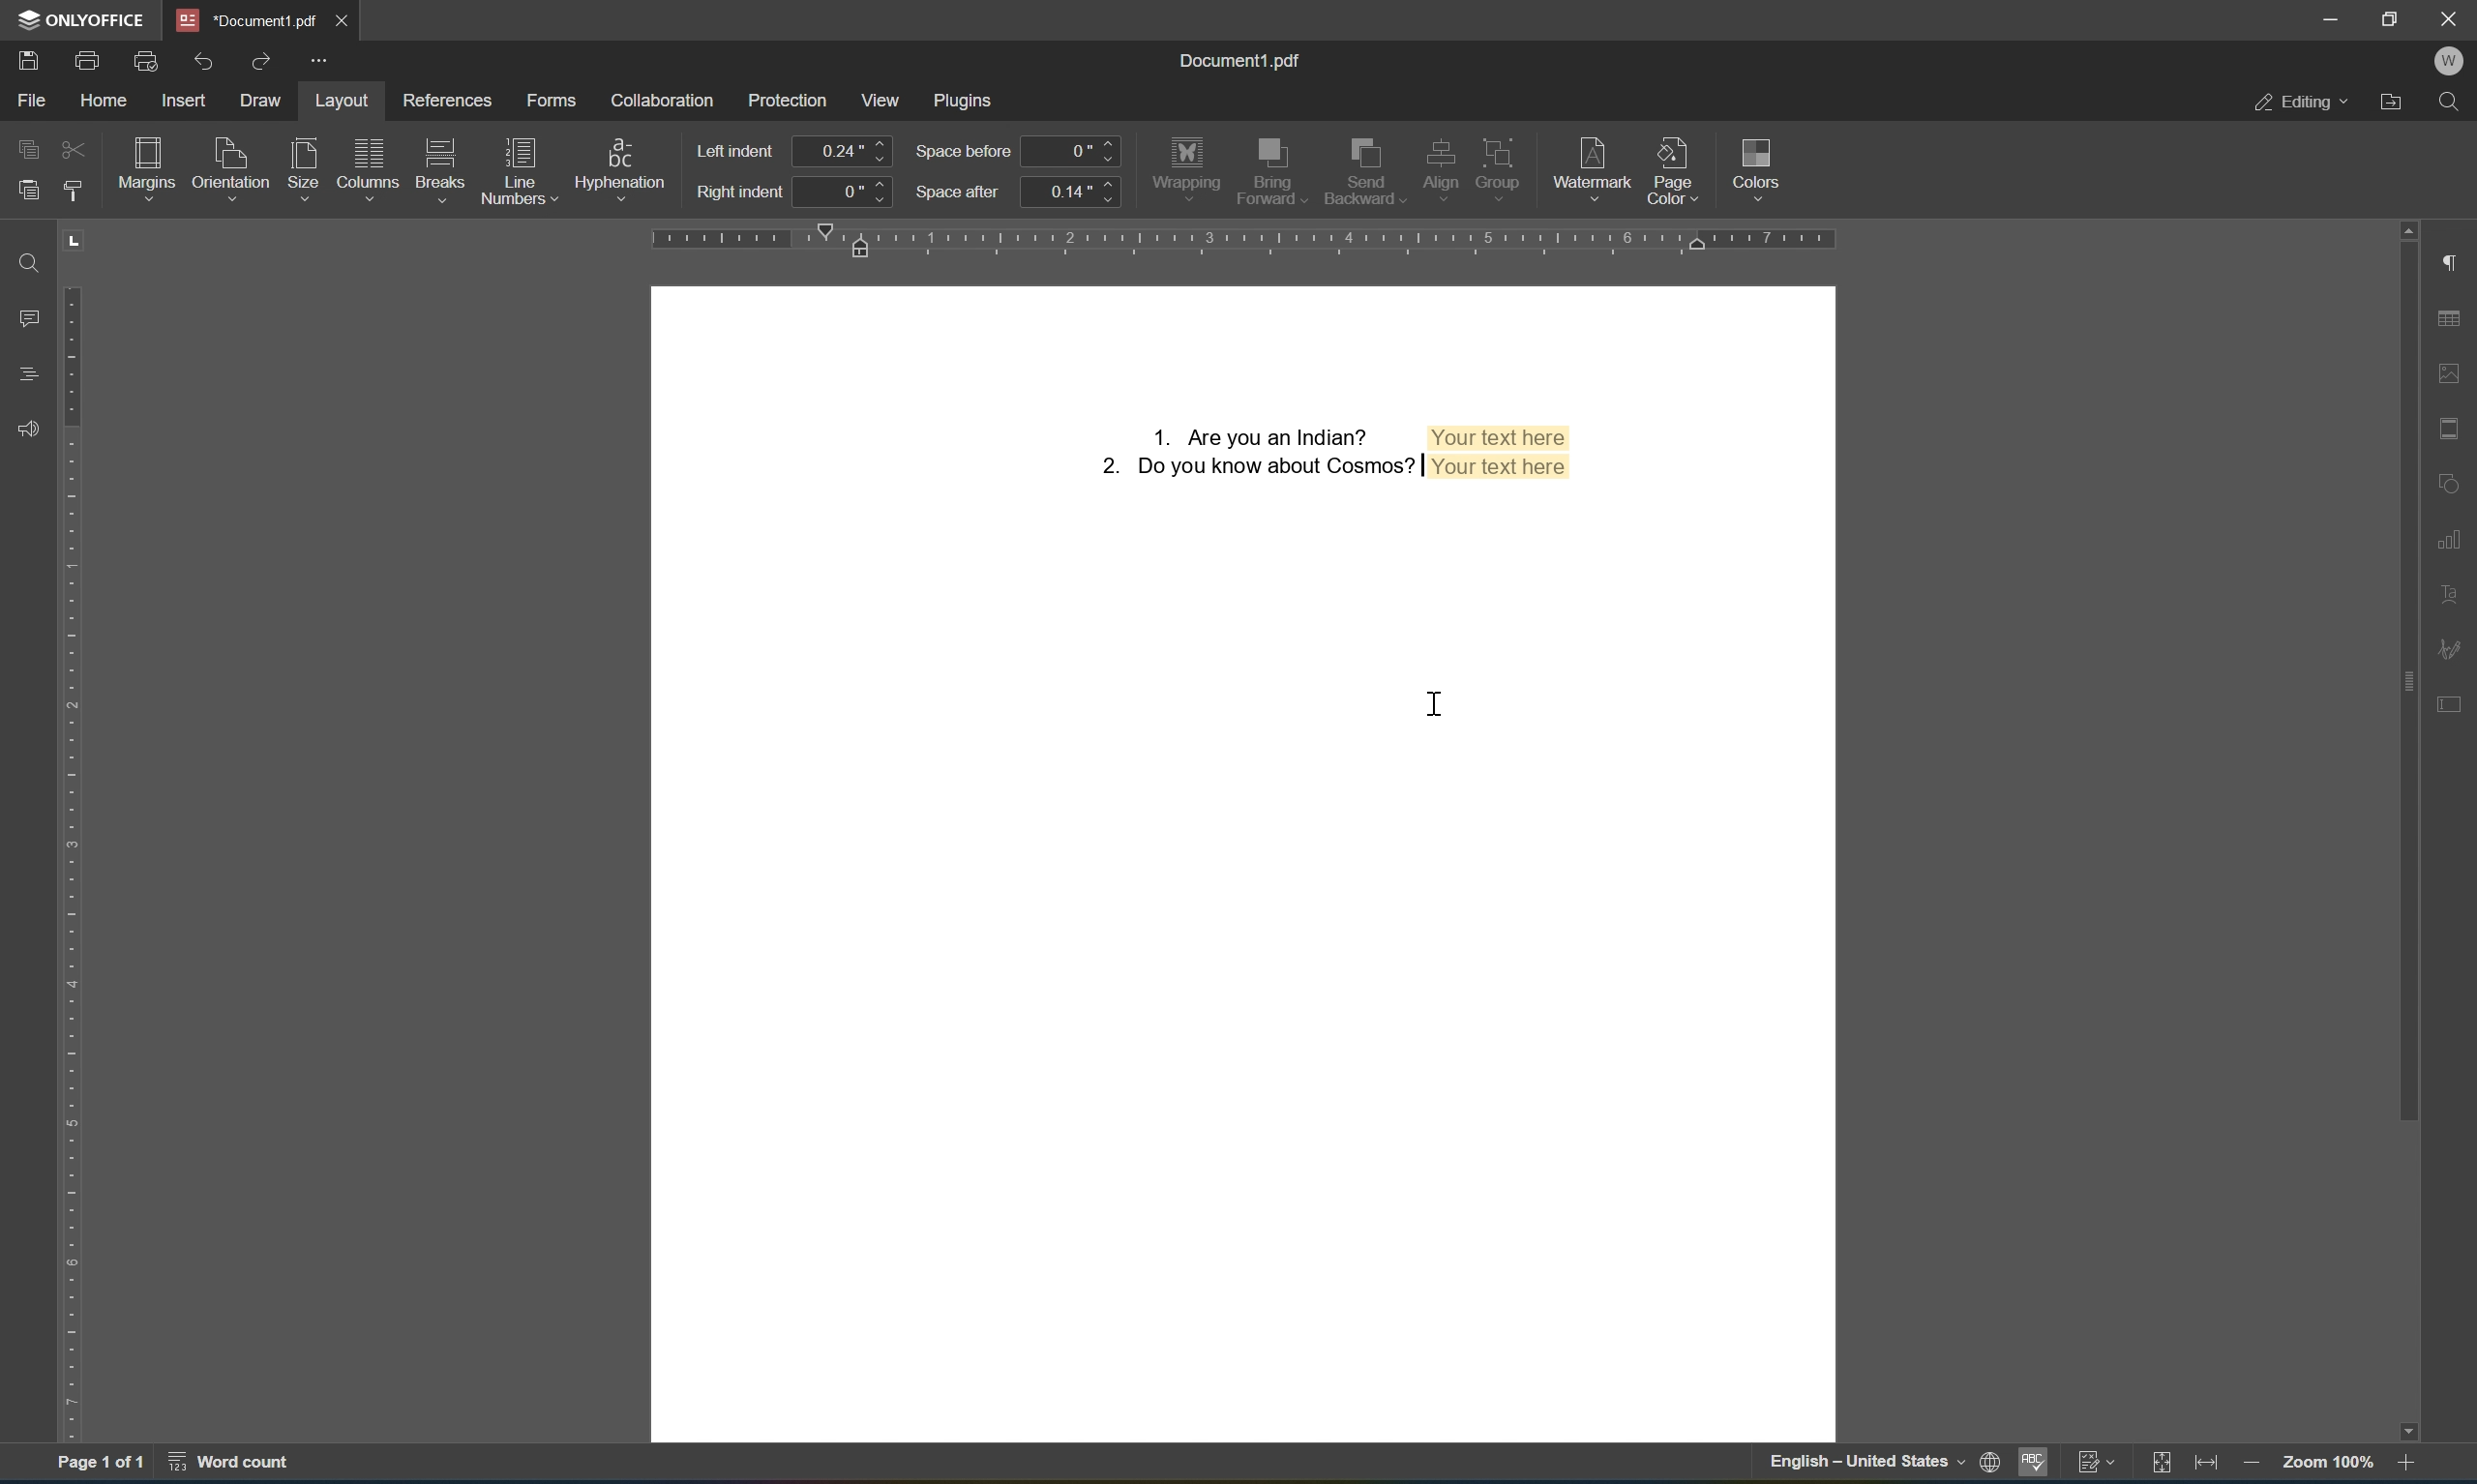 The height and width of the screenshot is (1484, 2477). I want to click on home, so click(106, 101).